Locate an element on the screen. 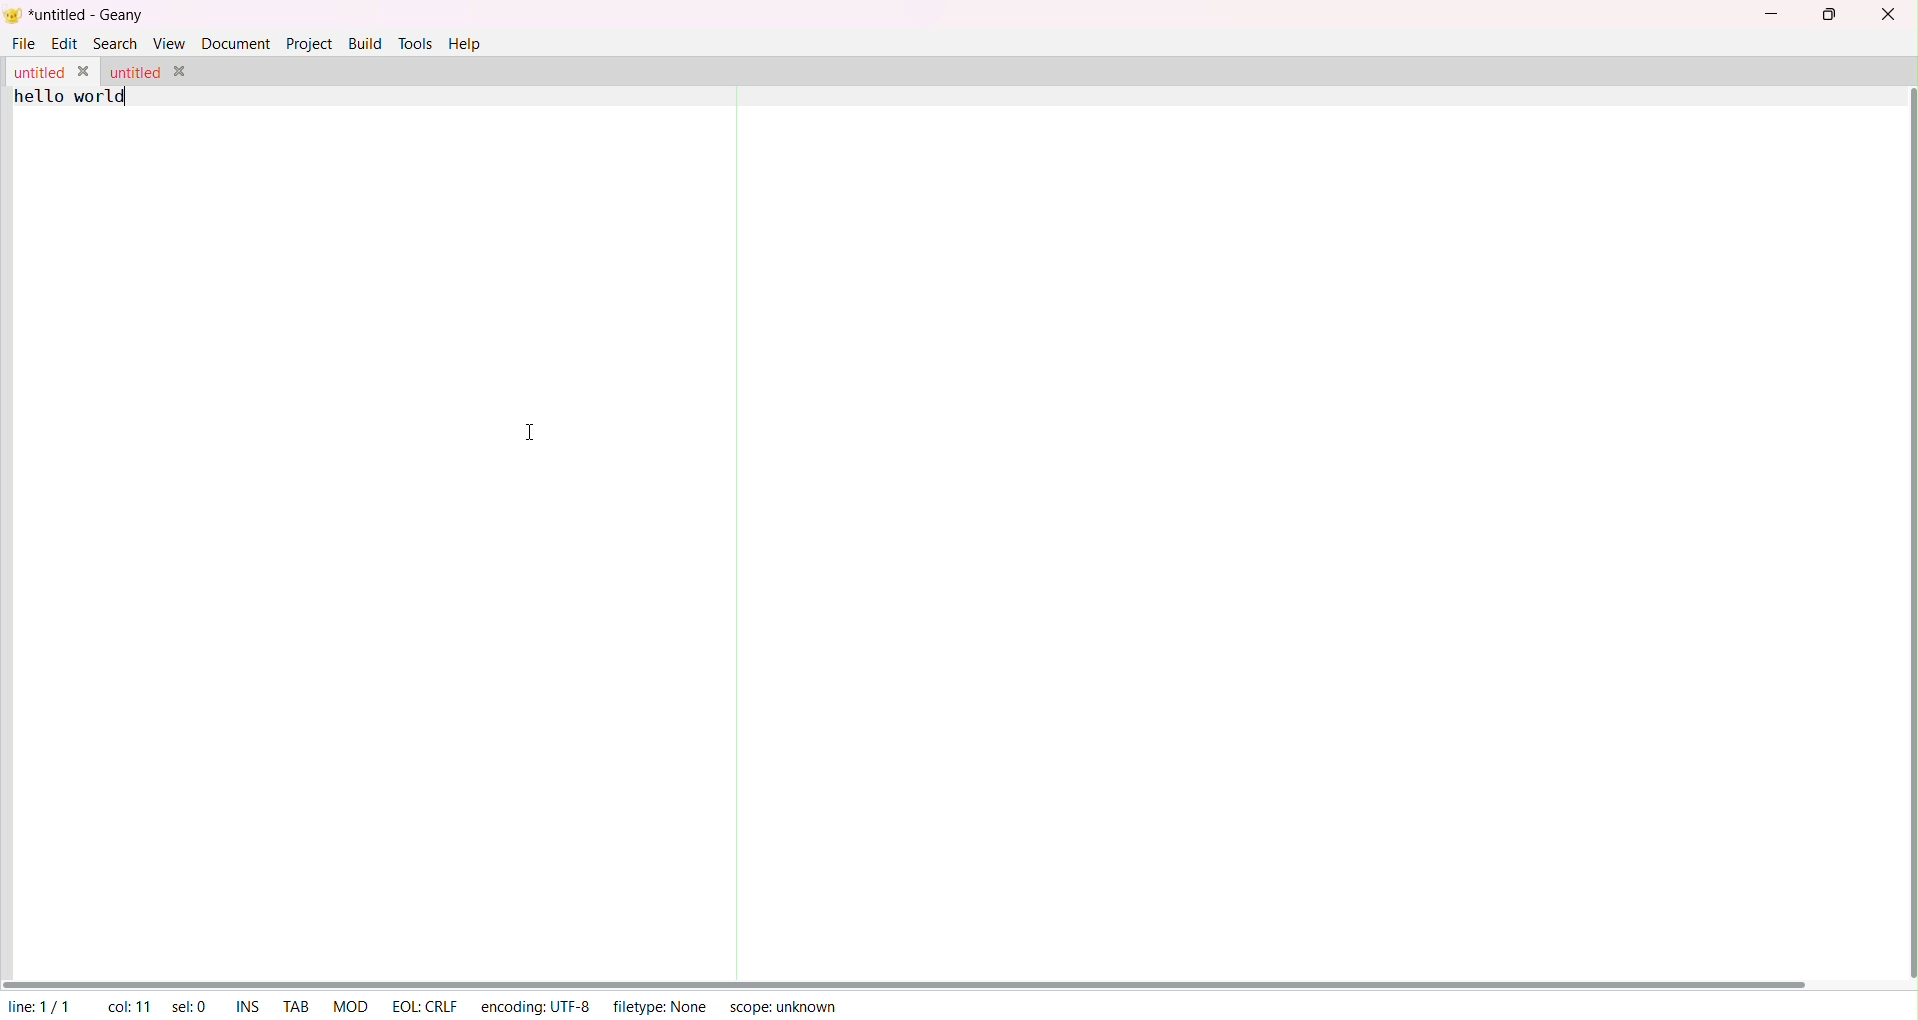 This screenshot has height=1020, width=1918. build is located at coordinates (363, 42).